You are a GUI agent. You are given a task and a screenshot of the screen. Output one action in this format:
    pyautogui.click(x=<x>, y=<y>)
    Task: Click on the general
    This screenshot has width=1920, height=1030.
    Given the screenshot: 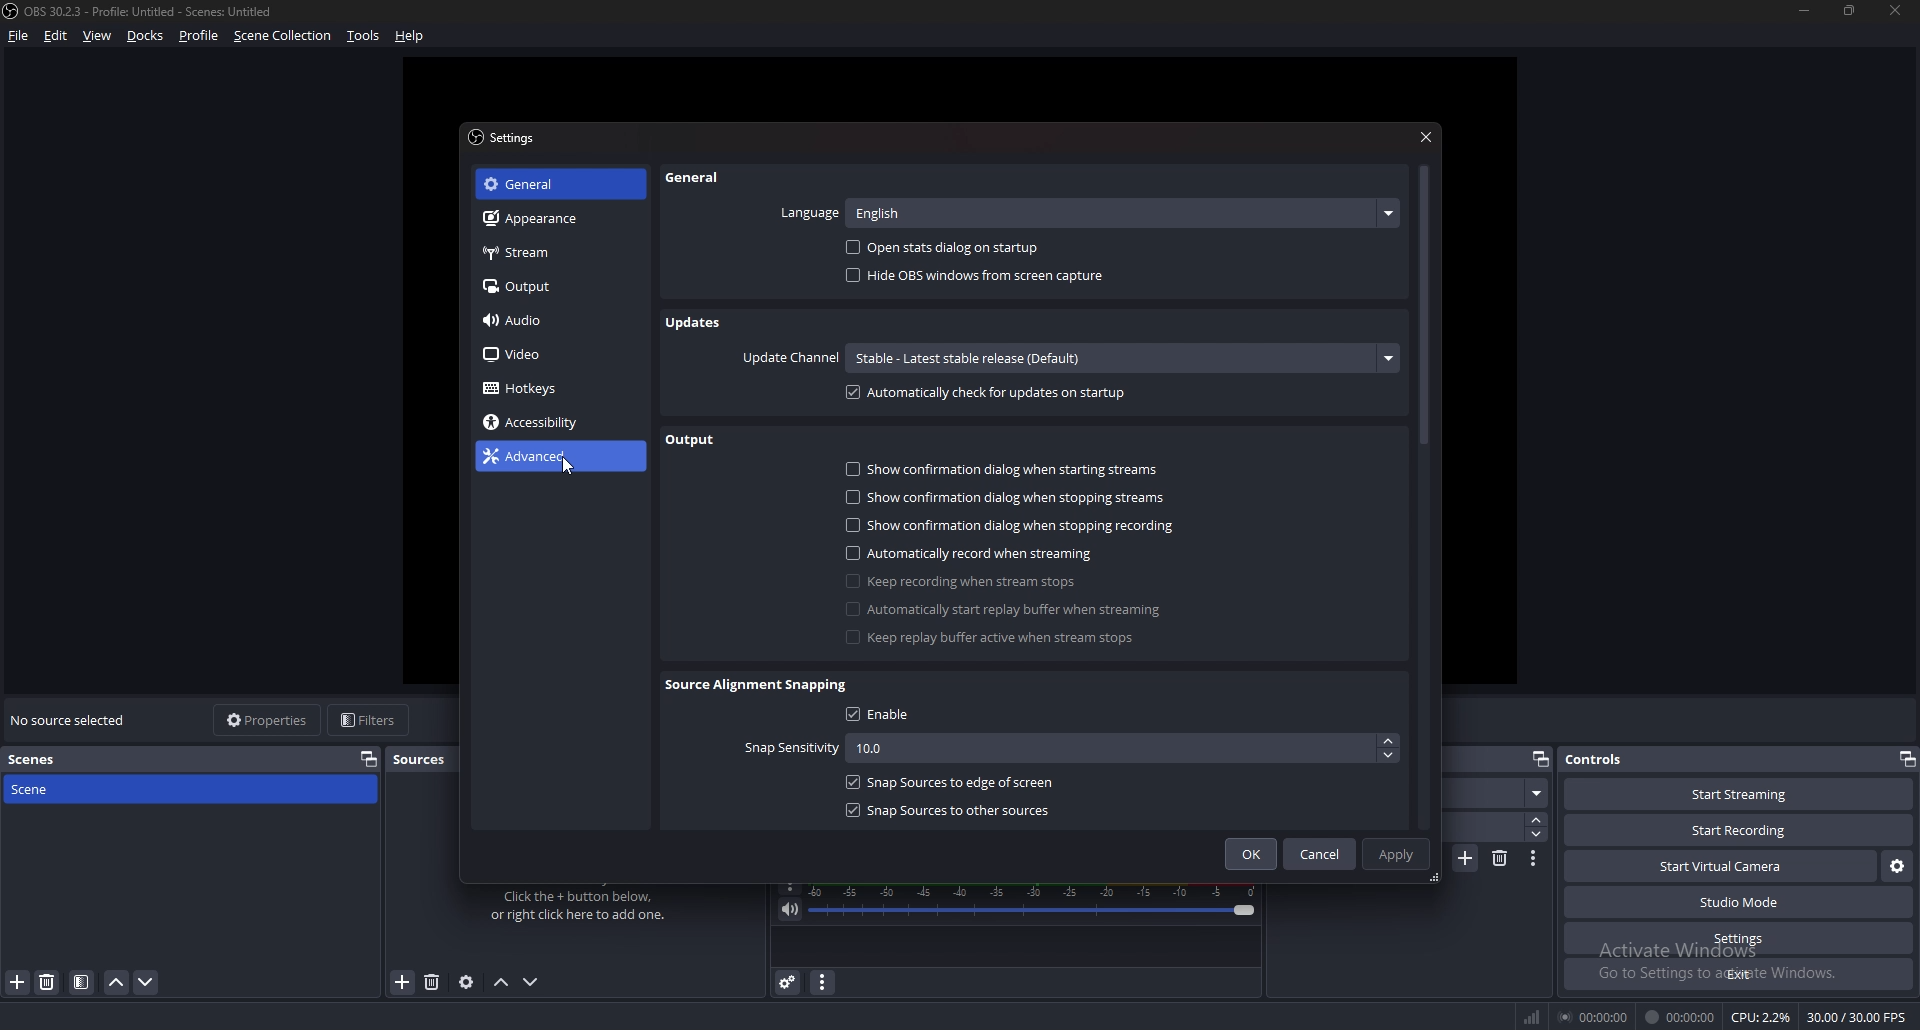 What is the action you would take?
    pyautogui.click(x=693, y=178)
    